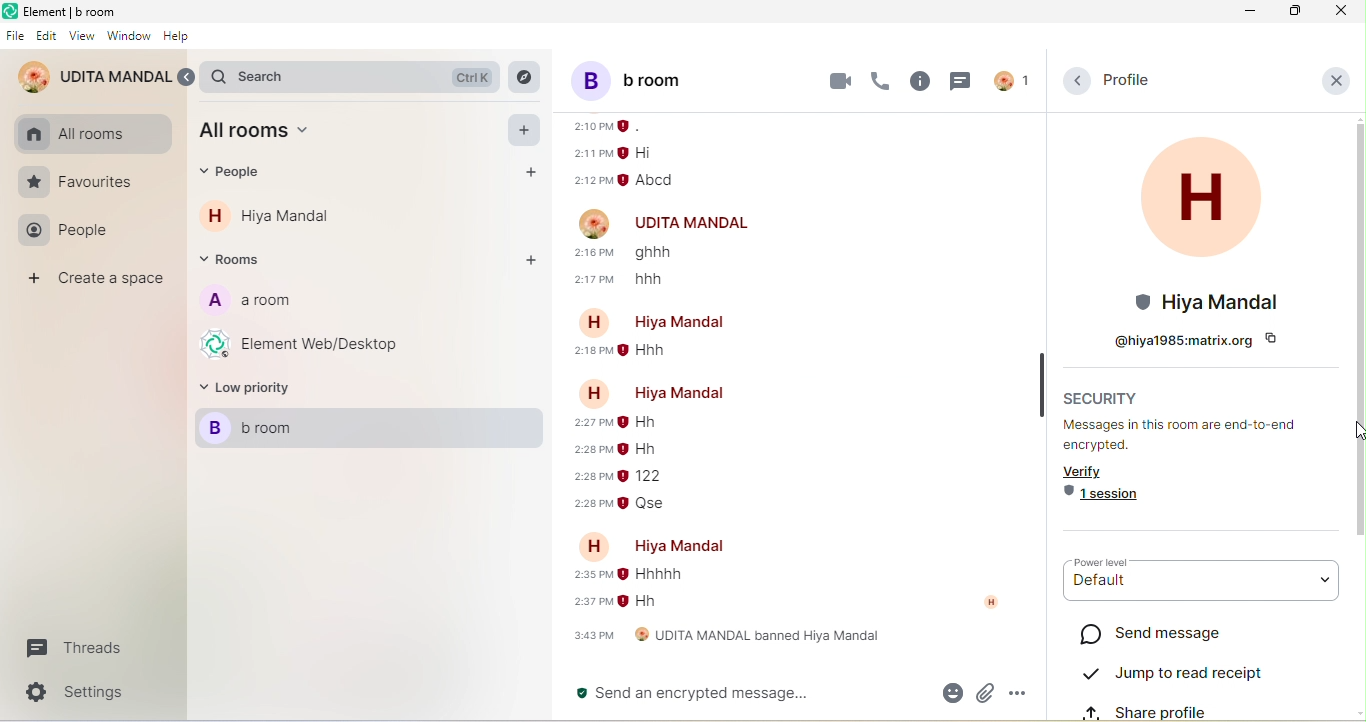  What do you see at coordinates (263, 134) in the screenshot?
I see `all room` at bounding box center [263, 134].